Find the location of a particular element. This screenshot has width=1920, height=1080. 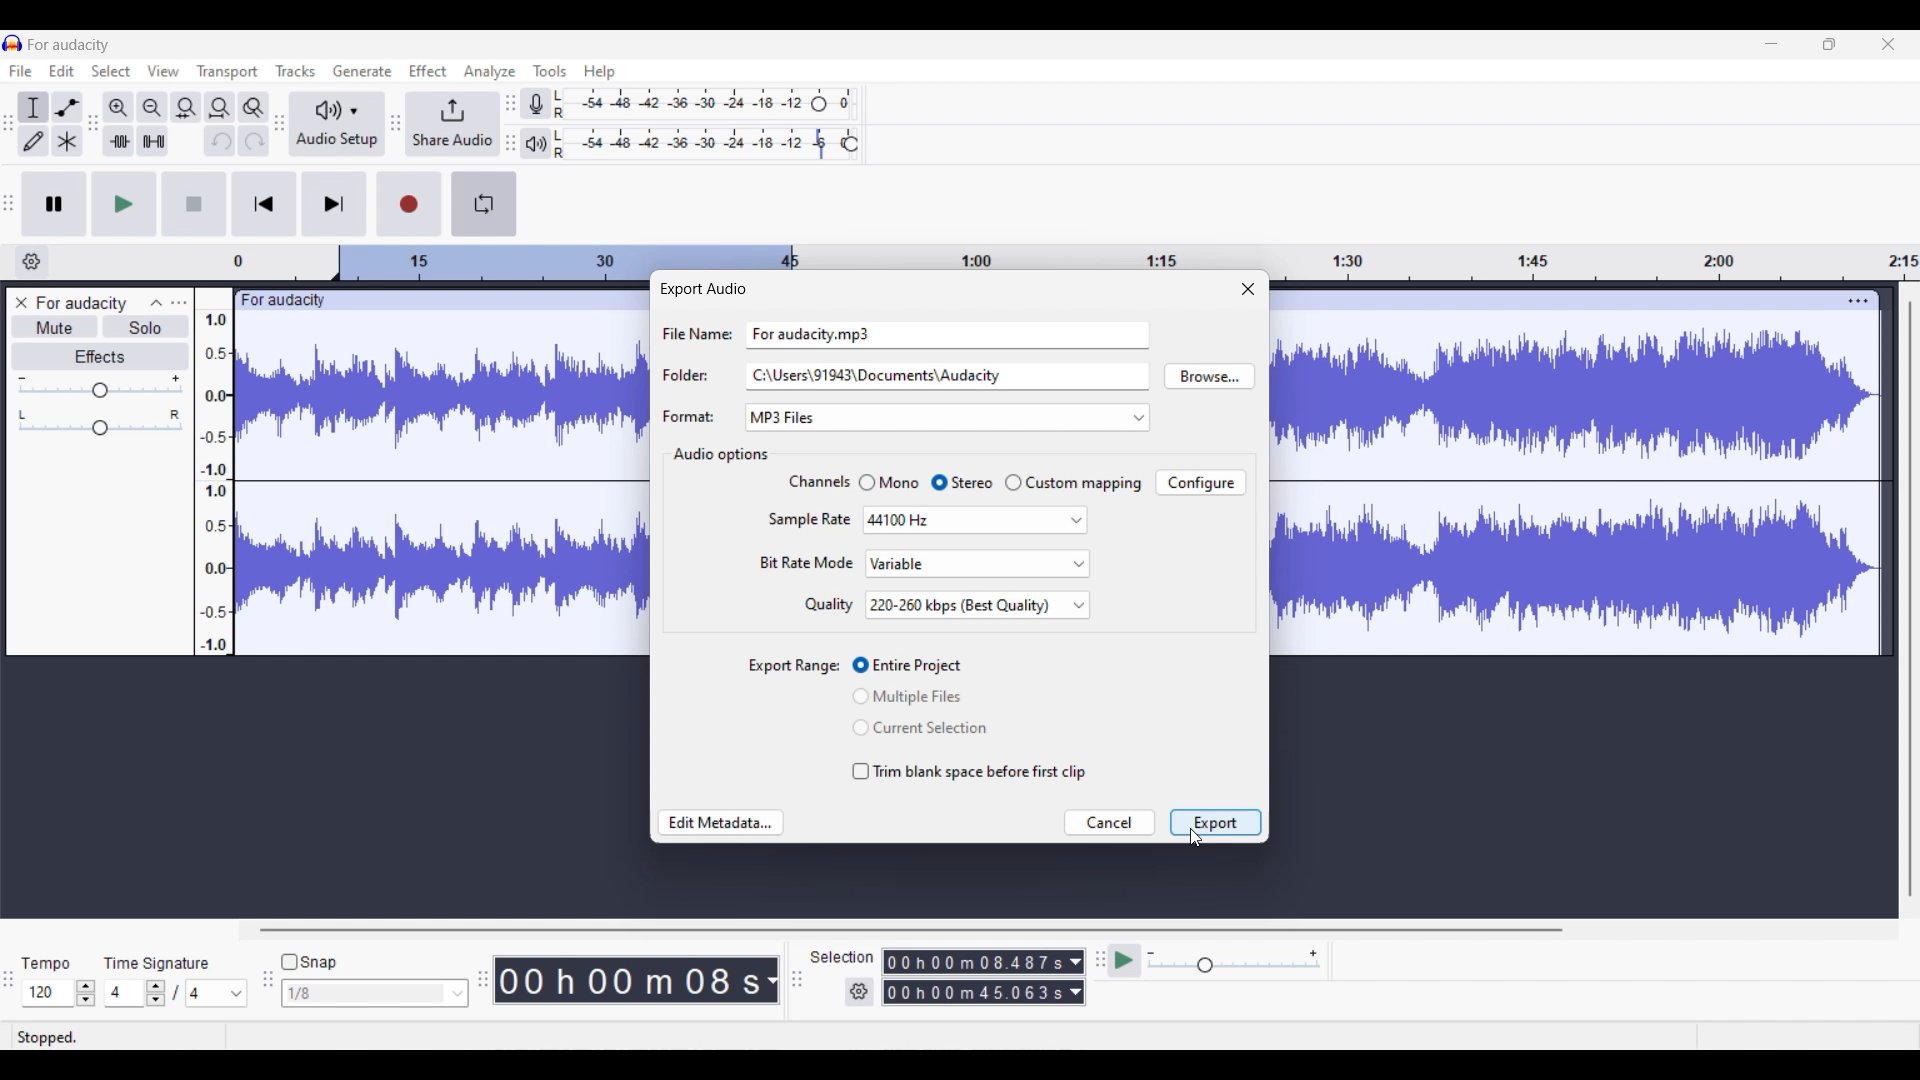

Selection duration is located at coordinates (975, 962).